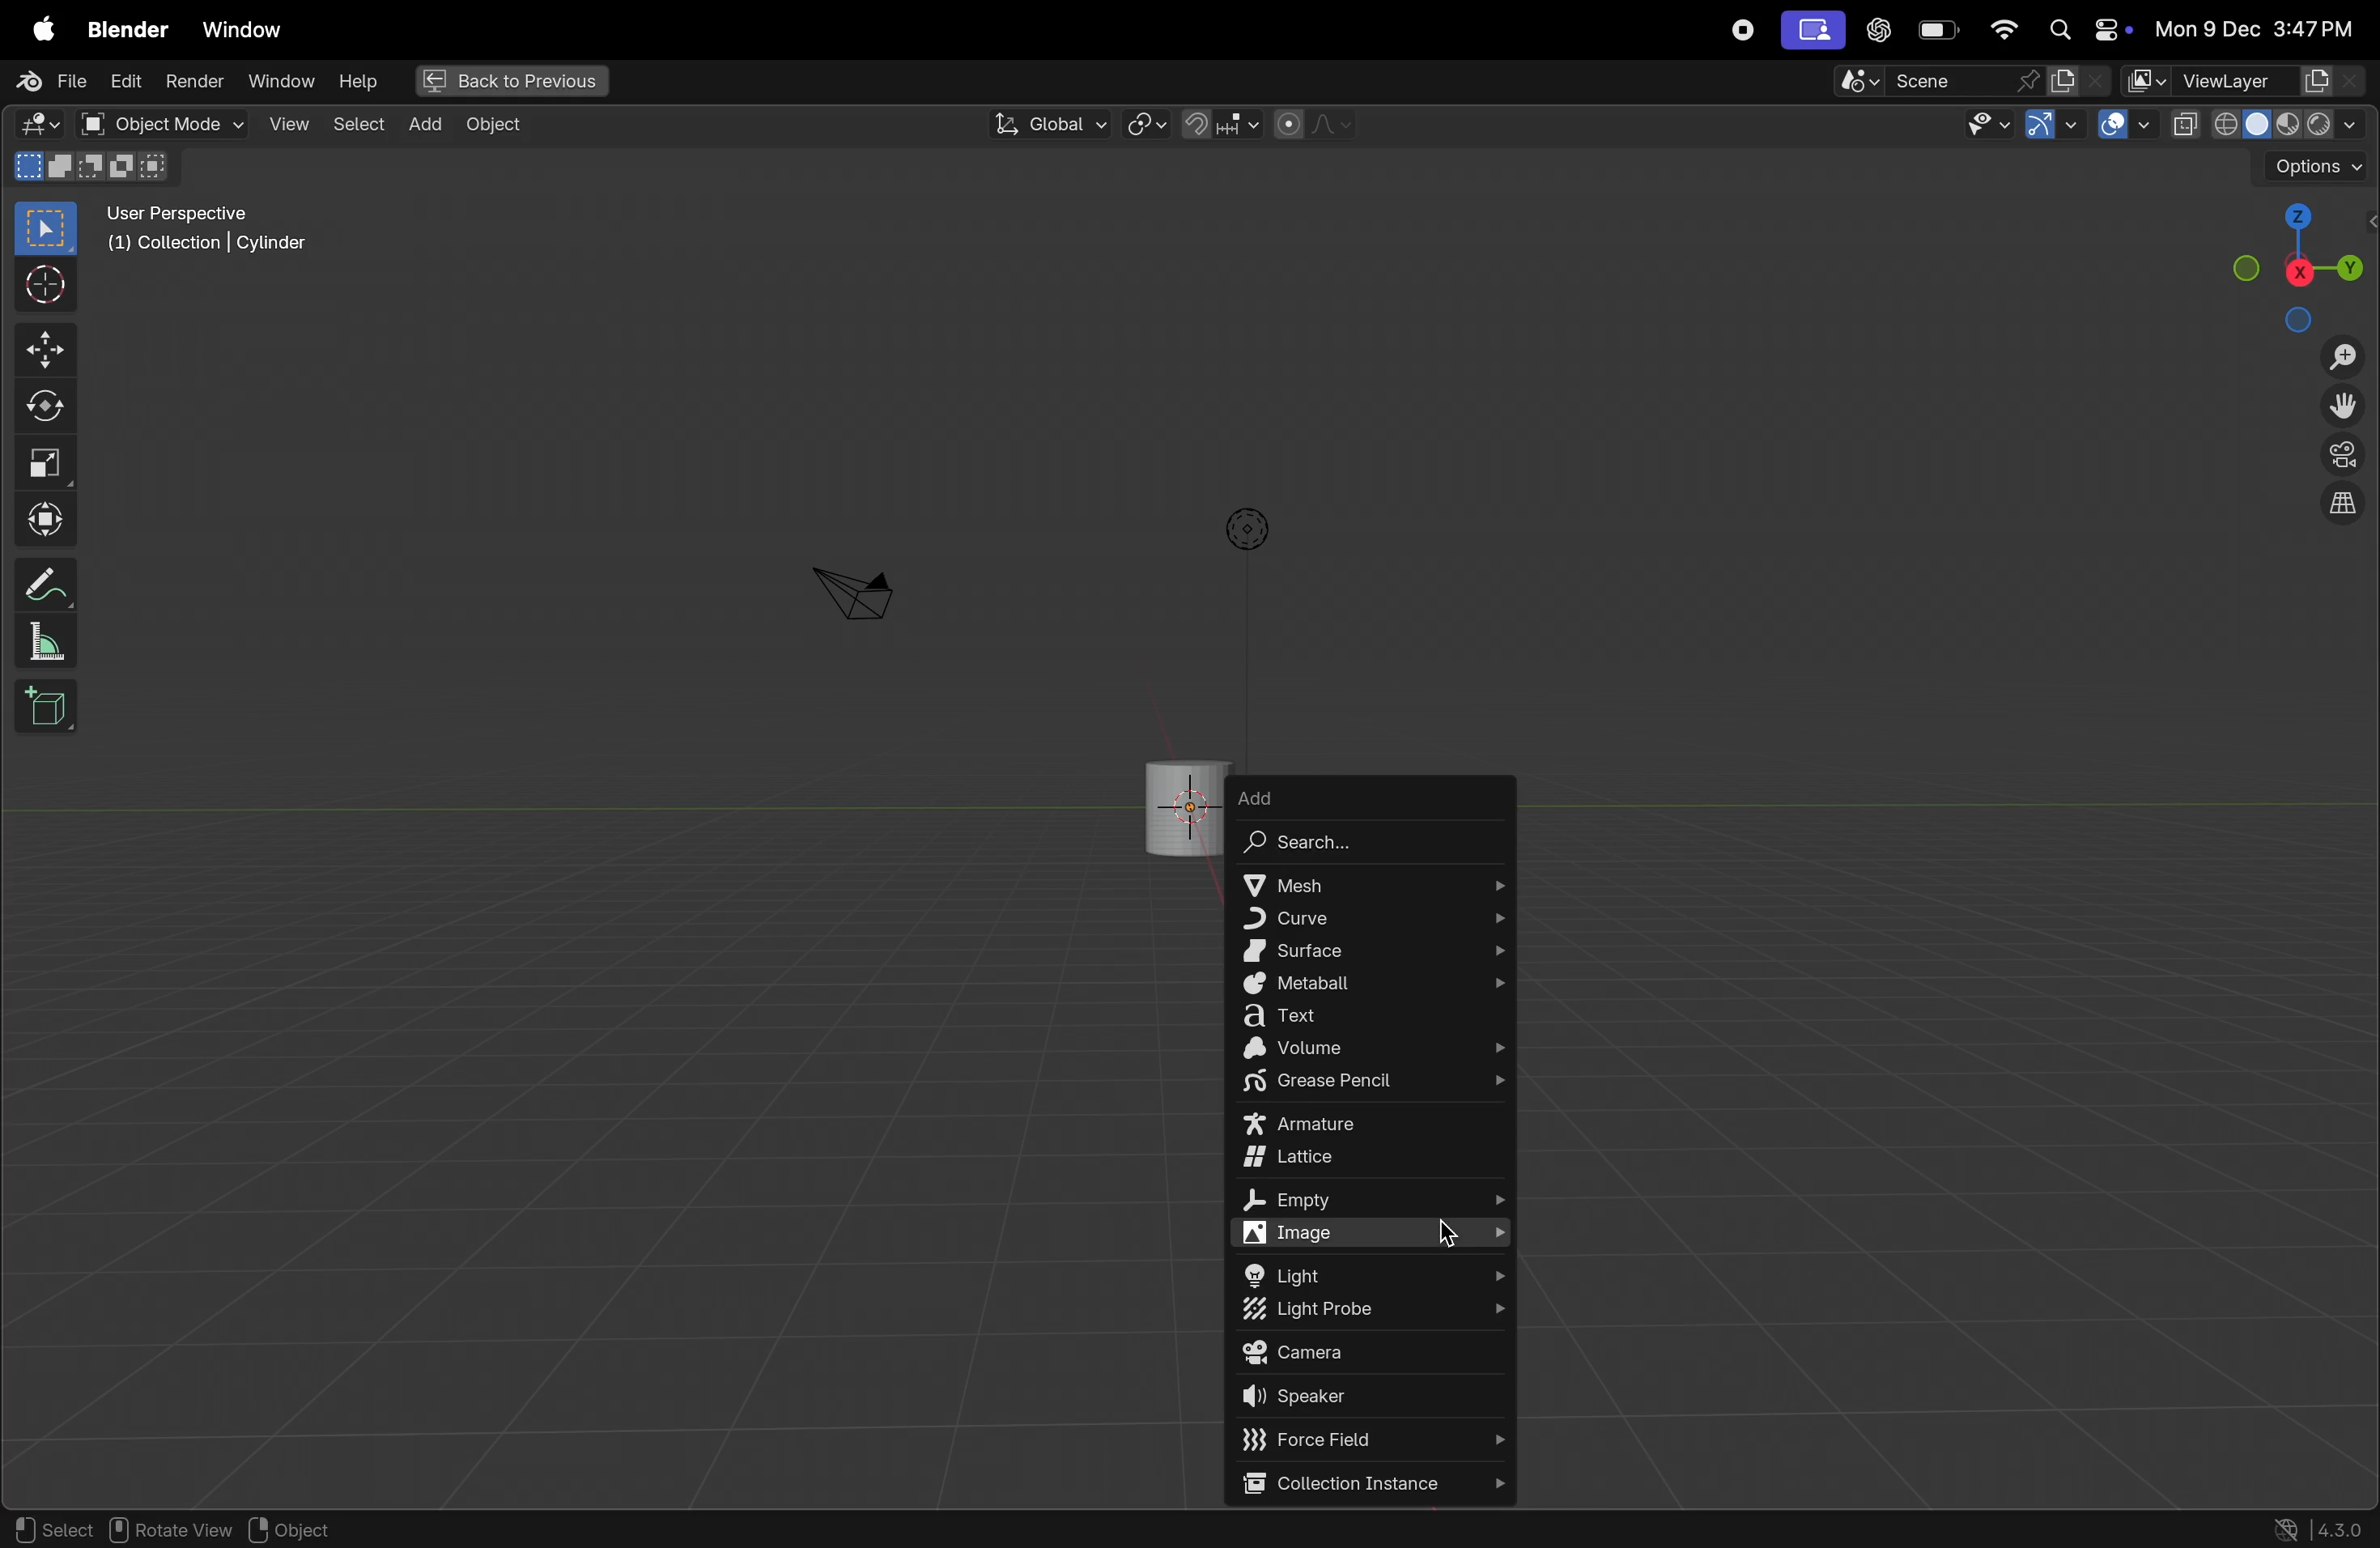 This screenshot has height=1548, width=2380. What do you see at coordinates (195, 83) in the screenshot?
I see `render` at bounding box center [195, 83].